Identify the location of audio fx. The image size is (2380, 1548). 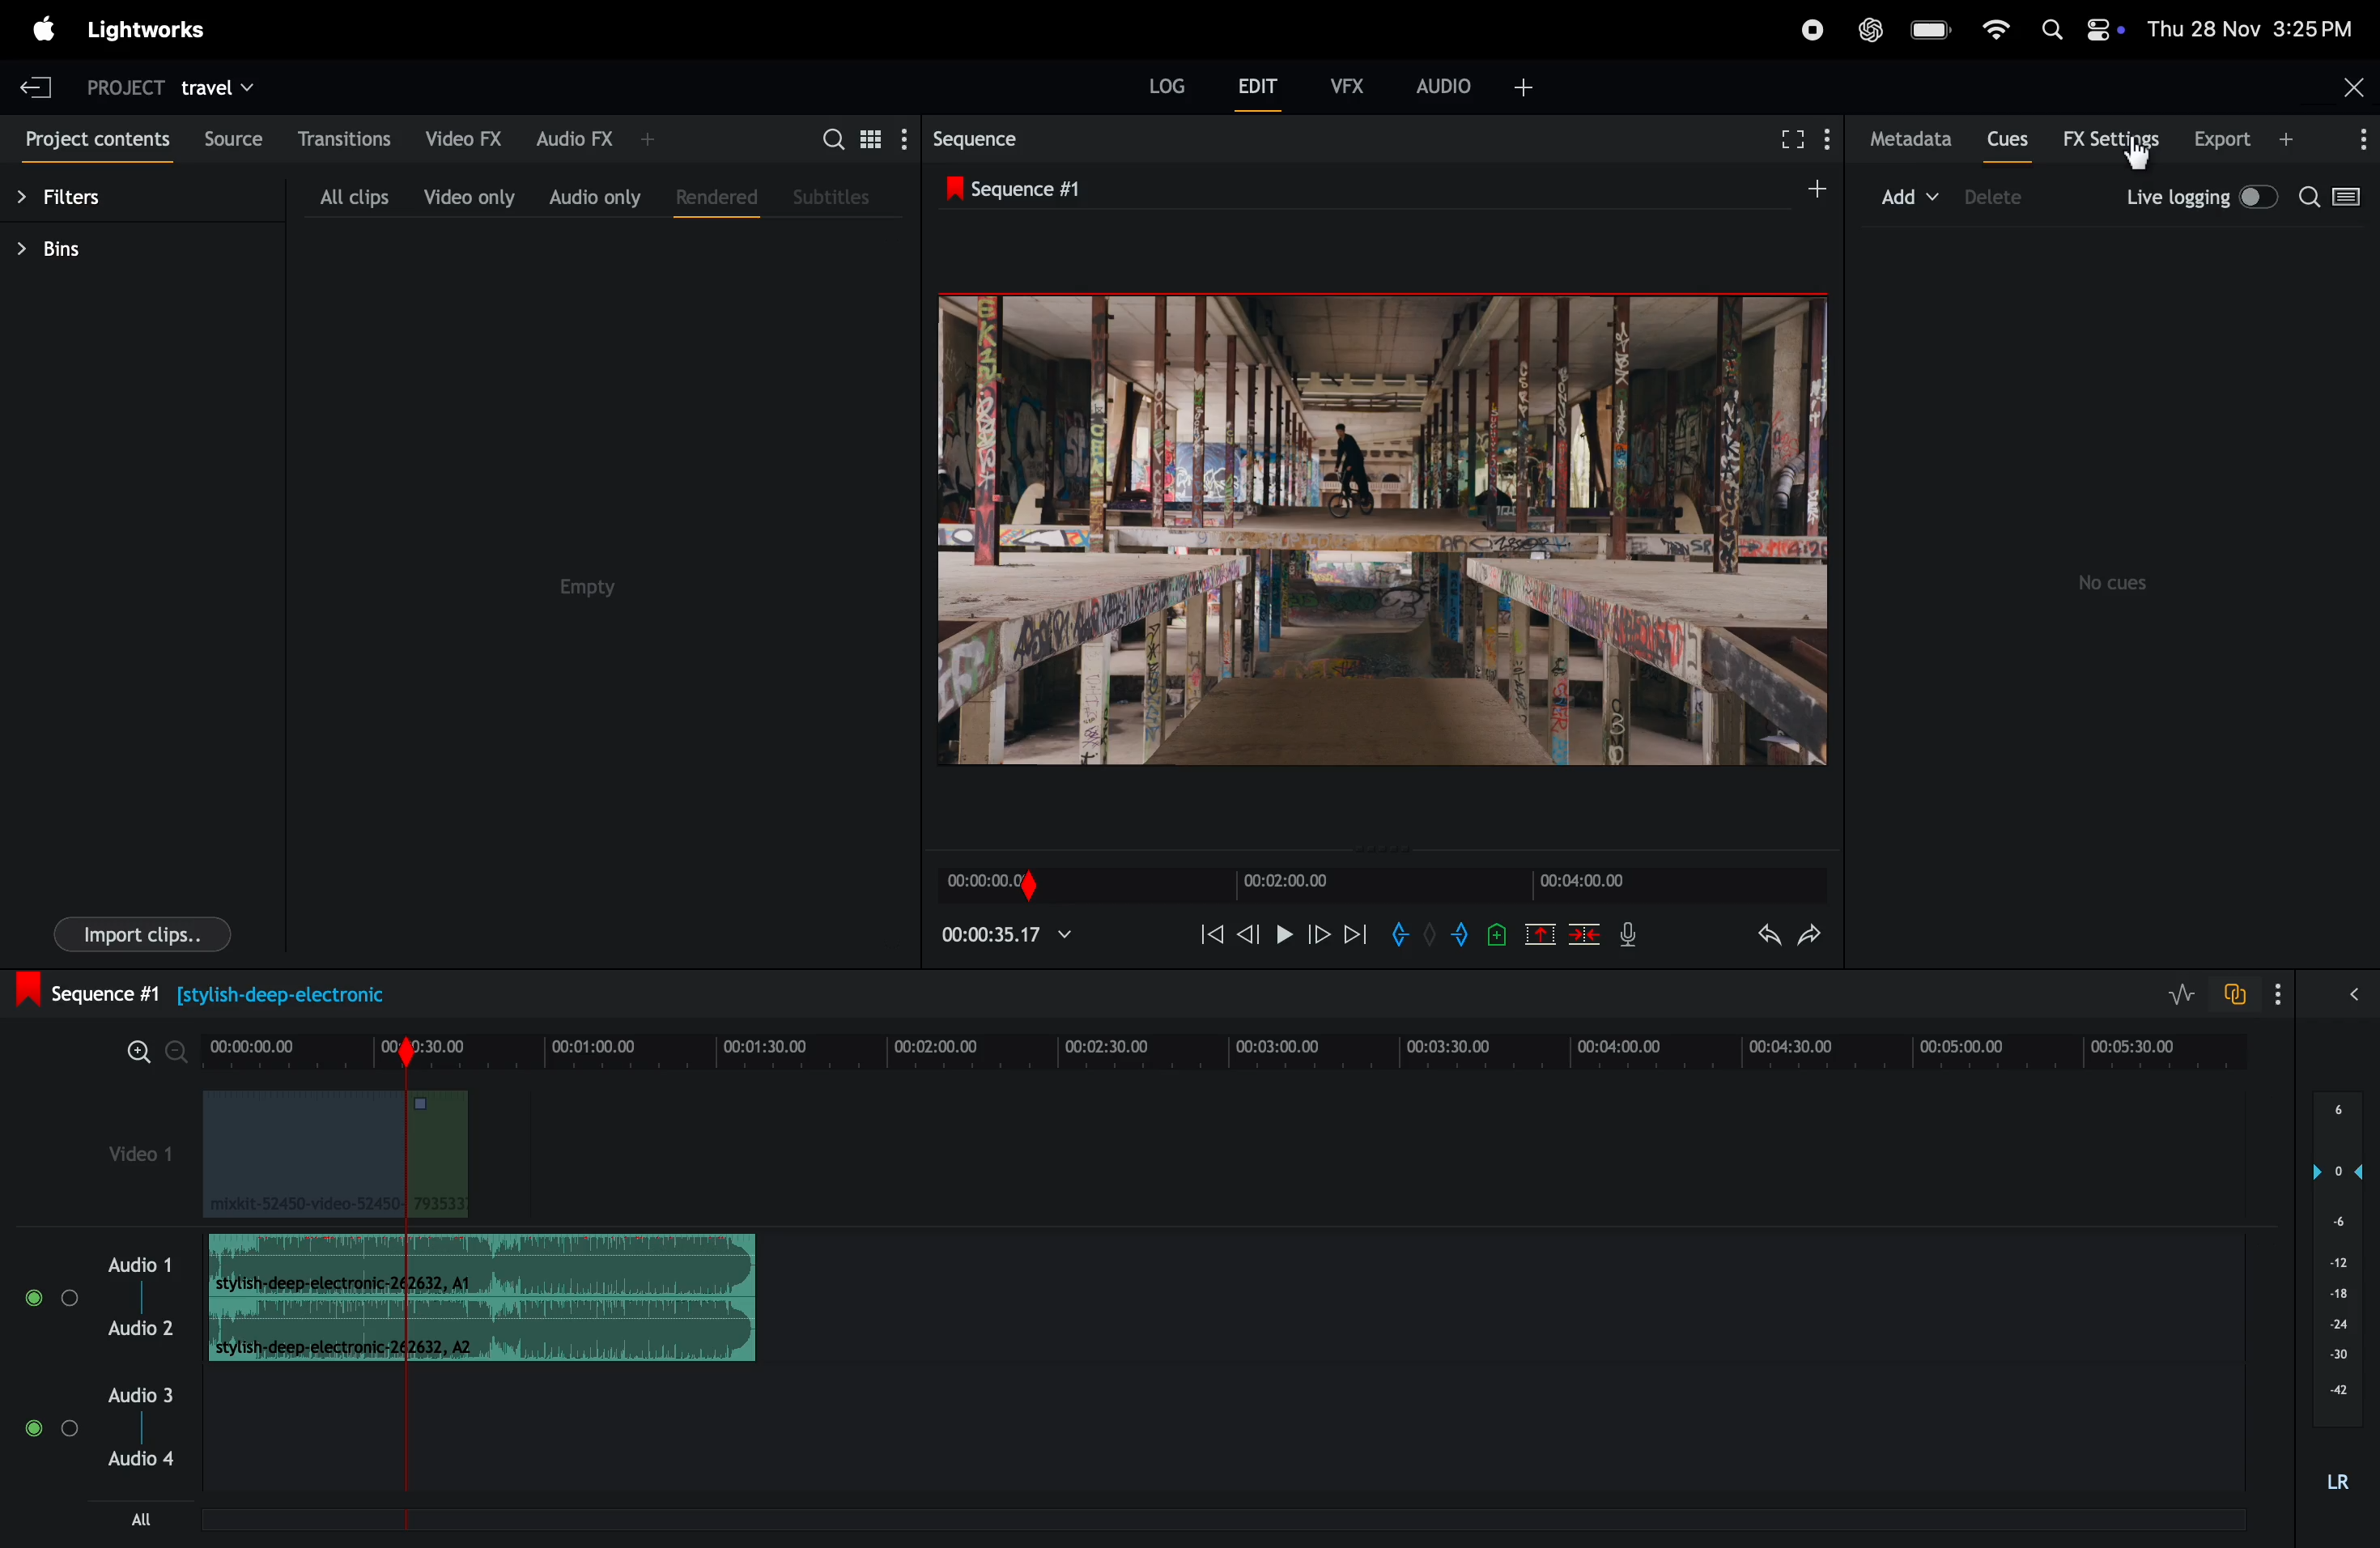
(598, 138).